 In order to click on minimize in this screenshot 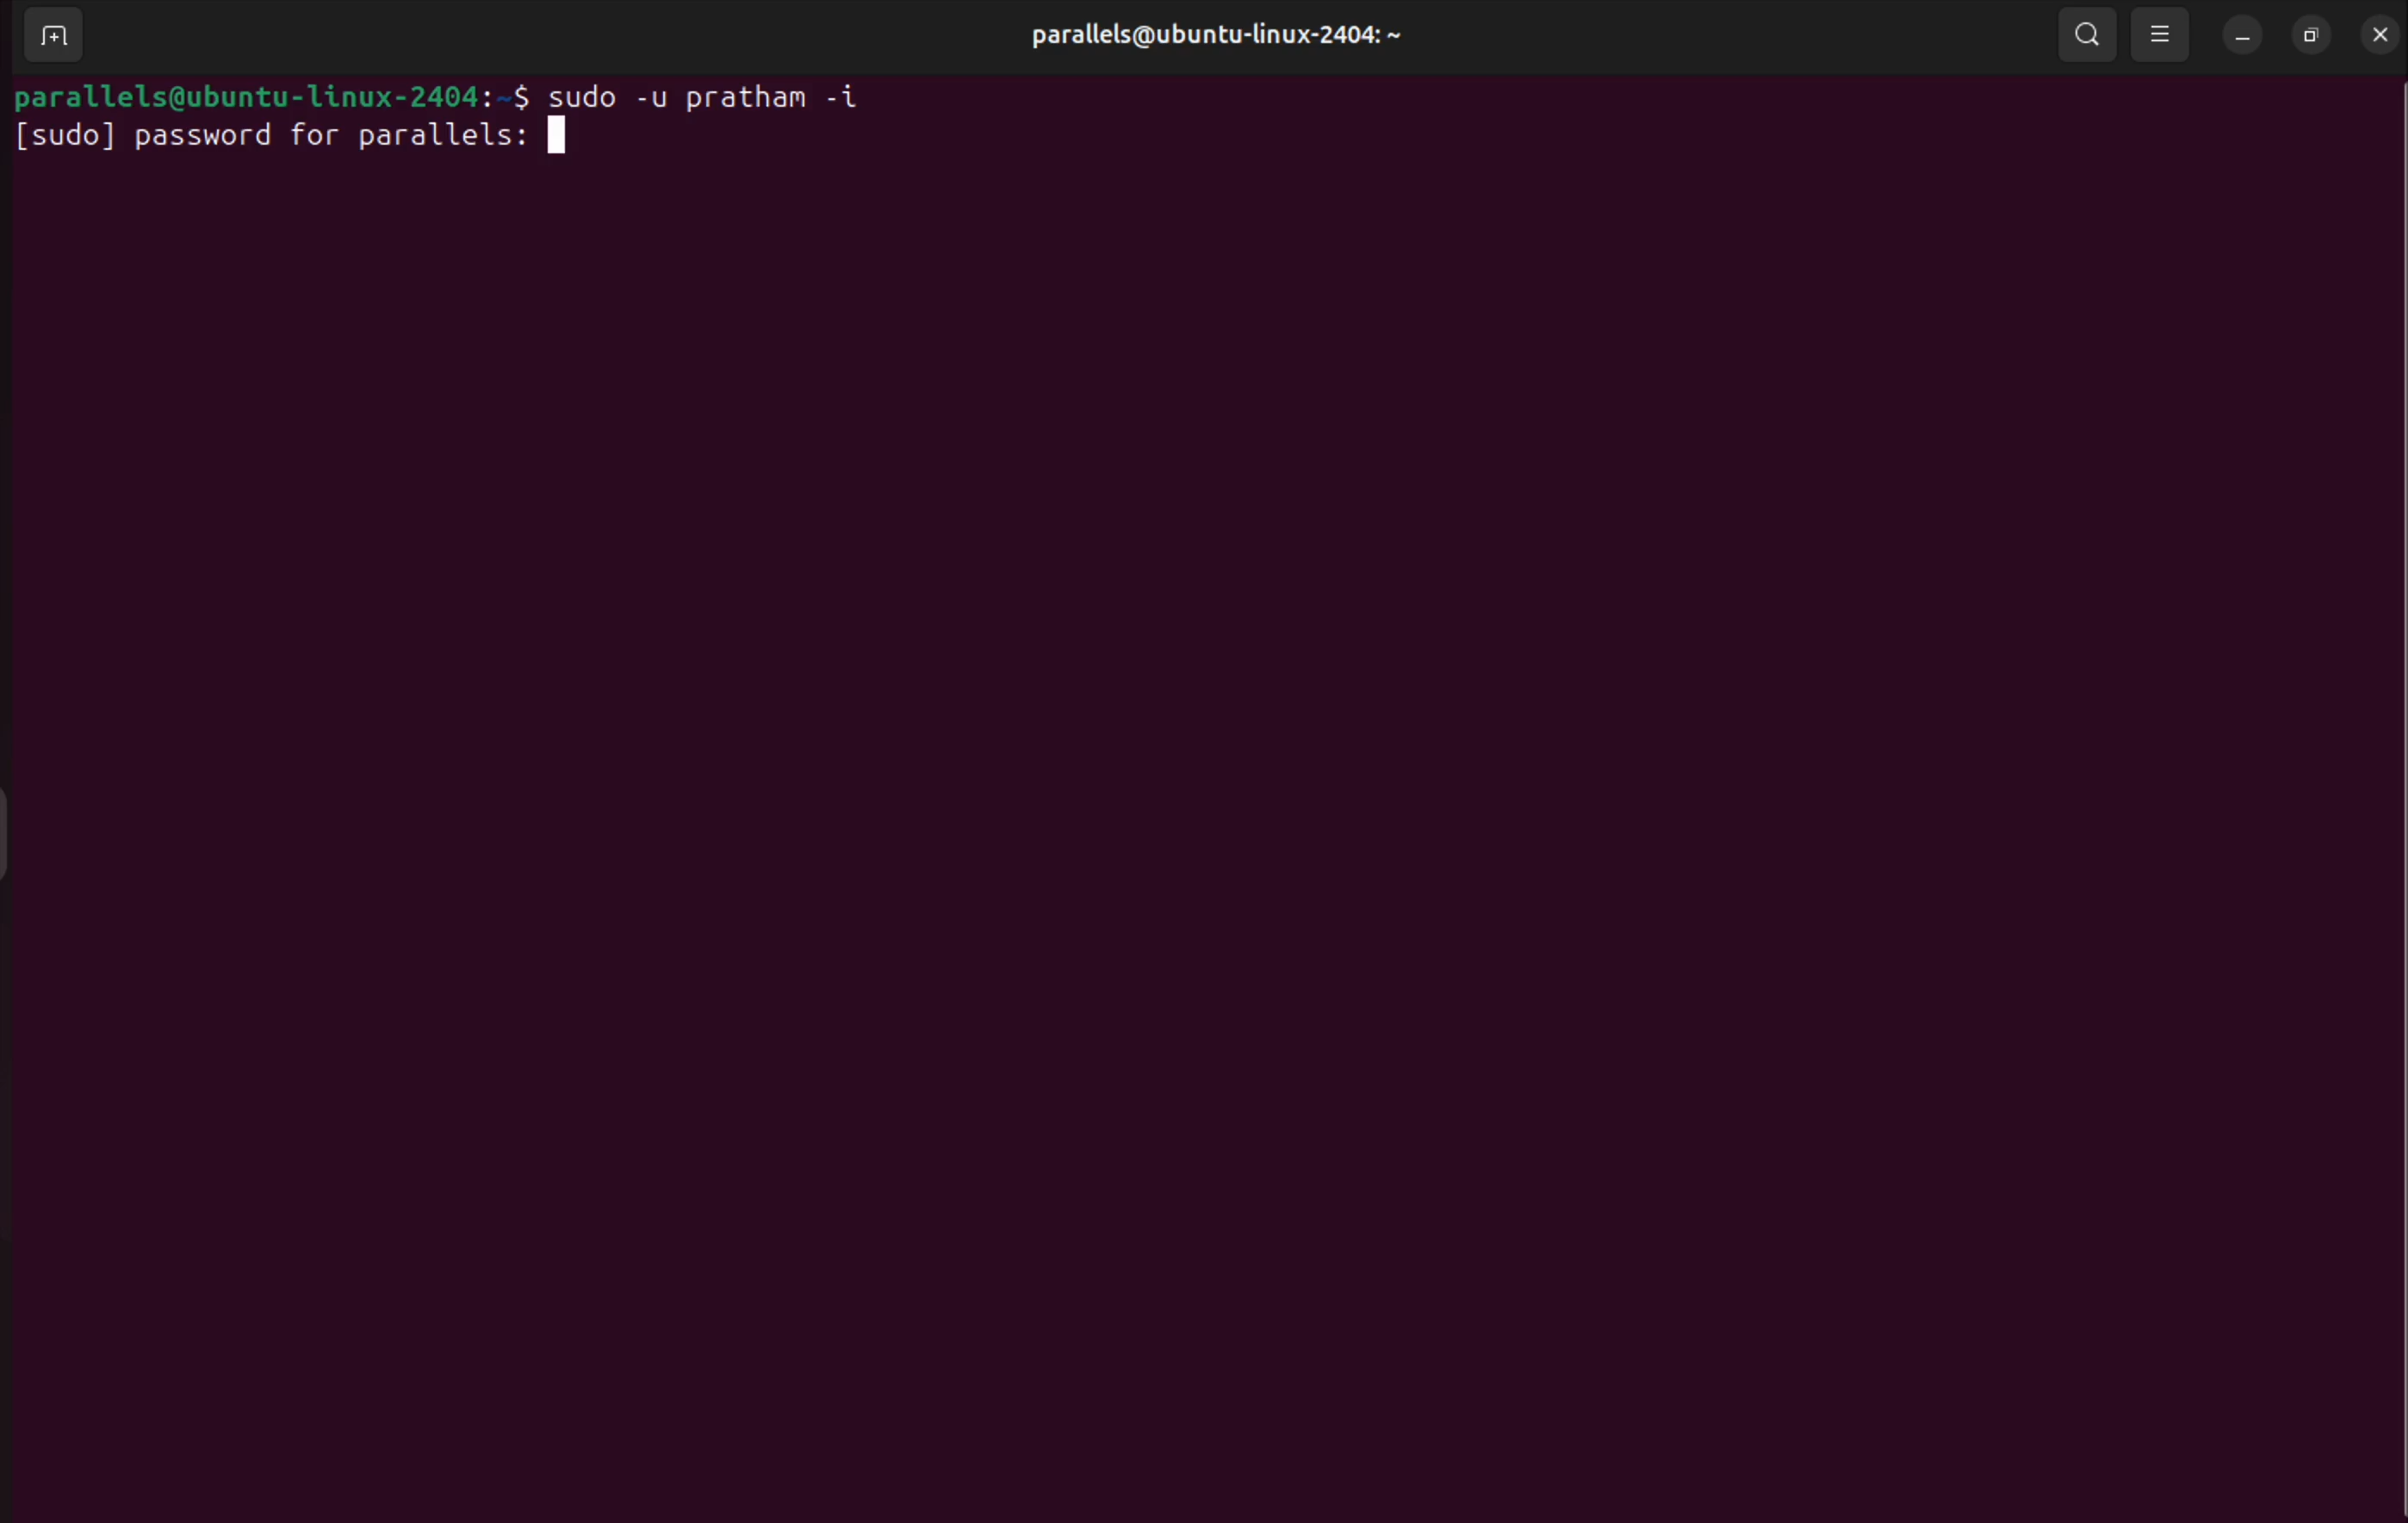, I will do `click(2240, 33)`.